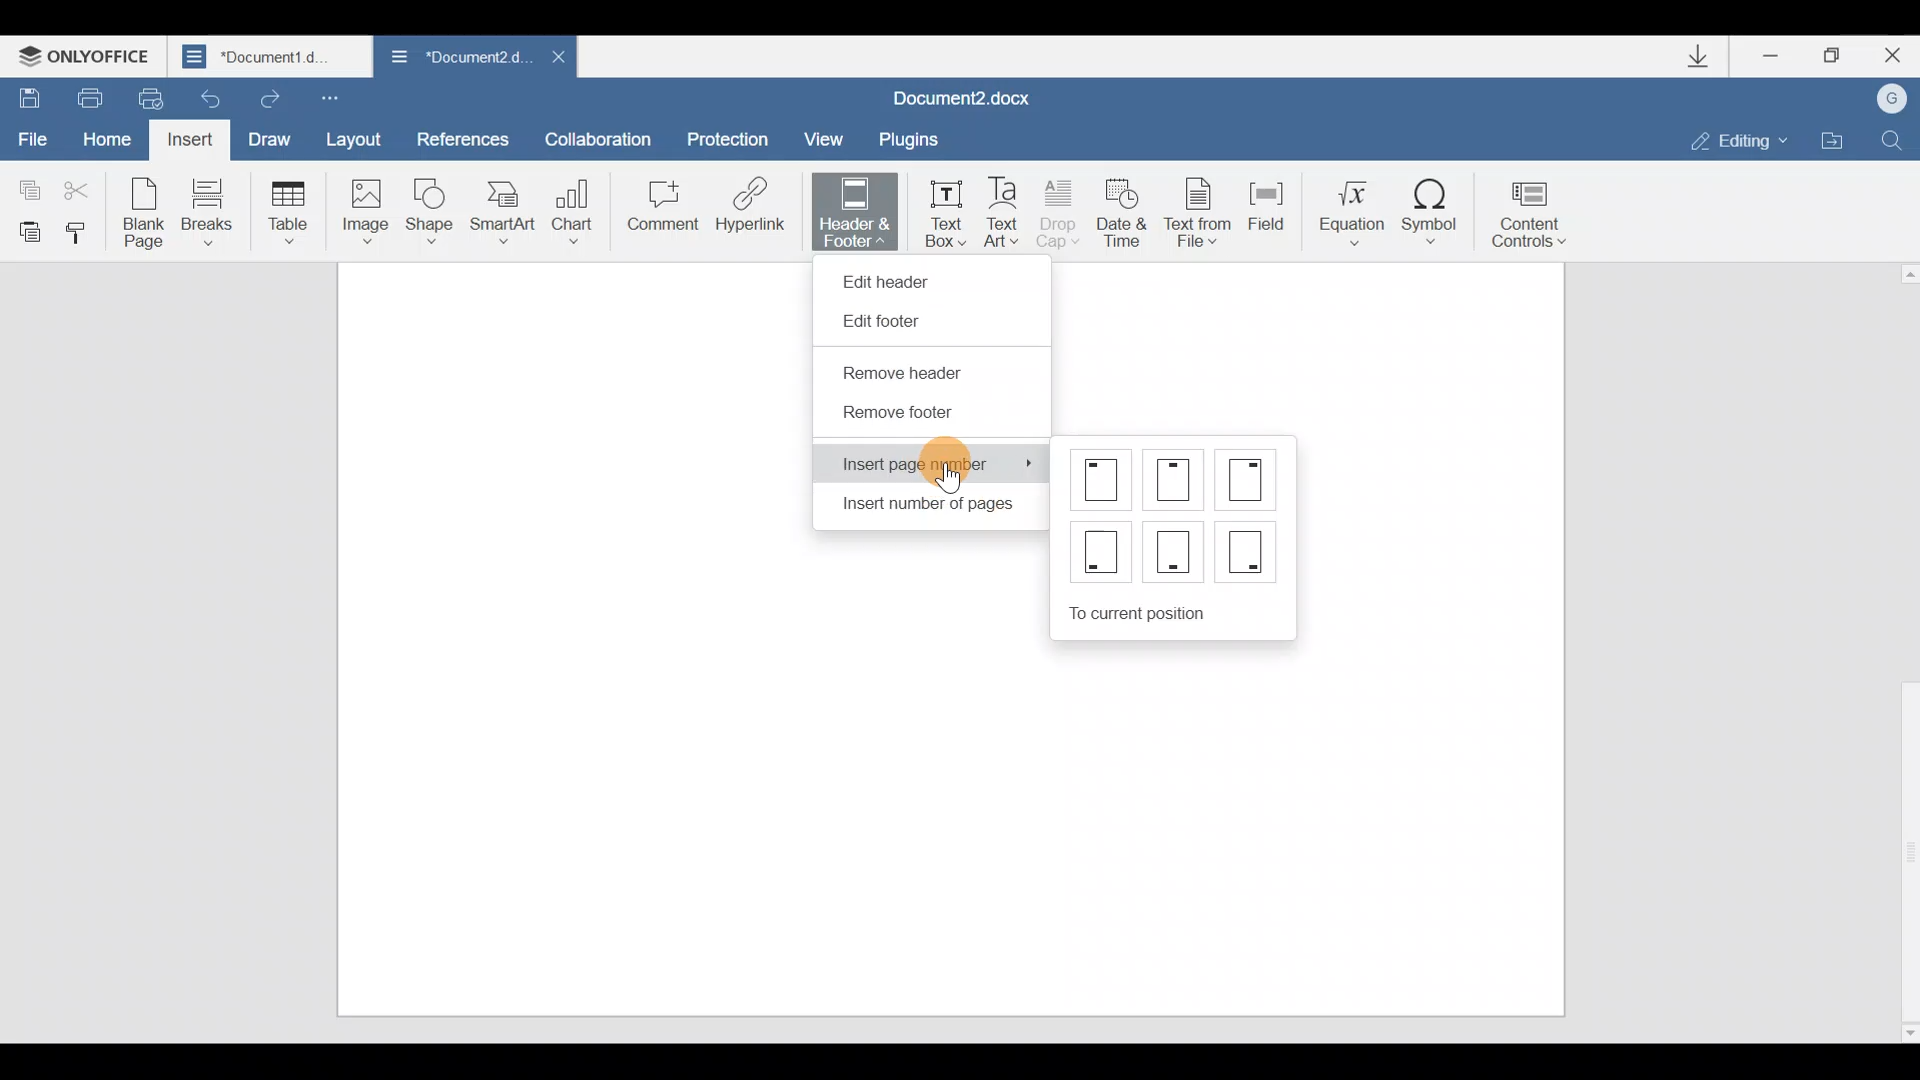 This screenshot has height=1080, width=1920. What do you see at coordinates (1829, 53) in the screenshot?
I see `Maximize` at bounding box center [1829, 53].